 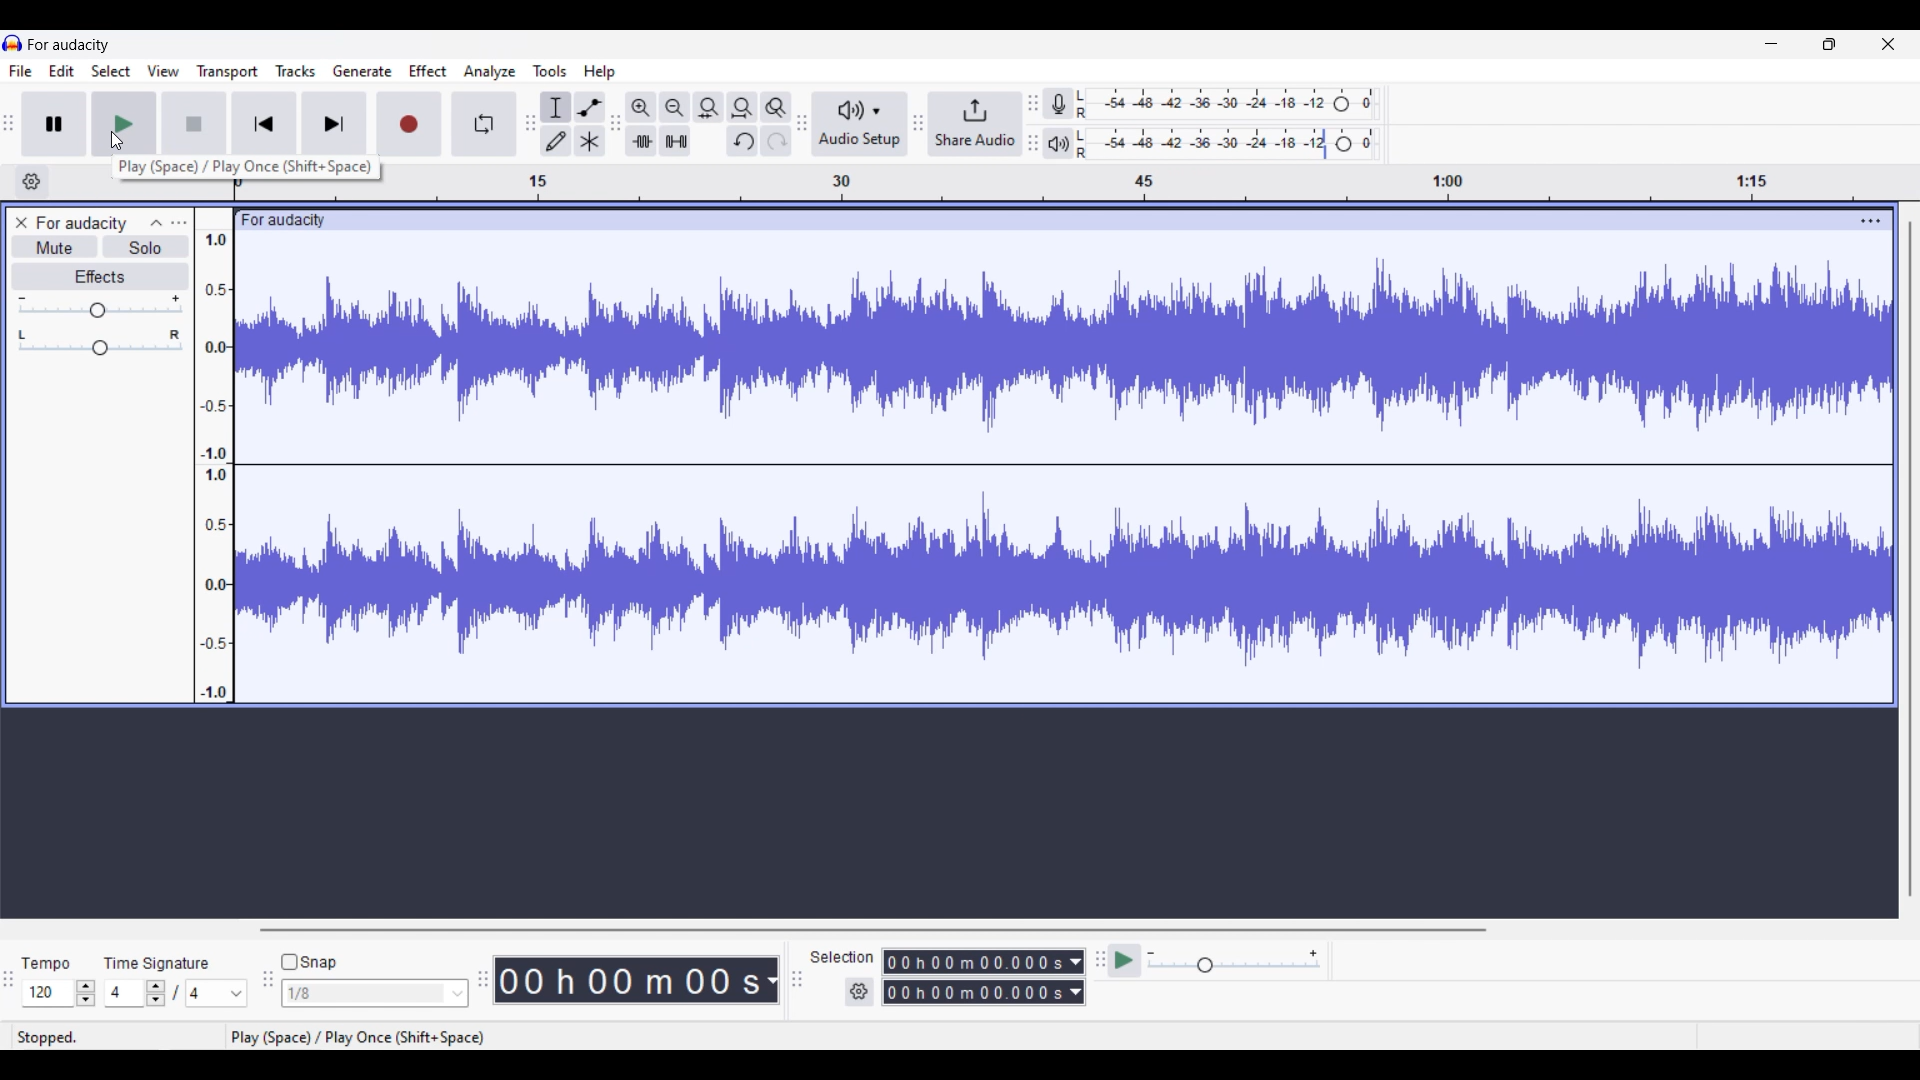 I want to click on View menu, so click(x=163, y=70).